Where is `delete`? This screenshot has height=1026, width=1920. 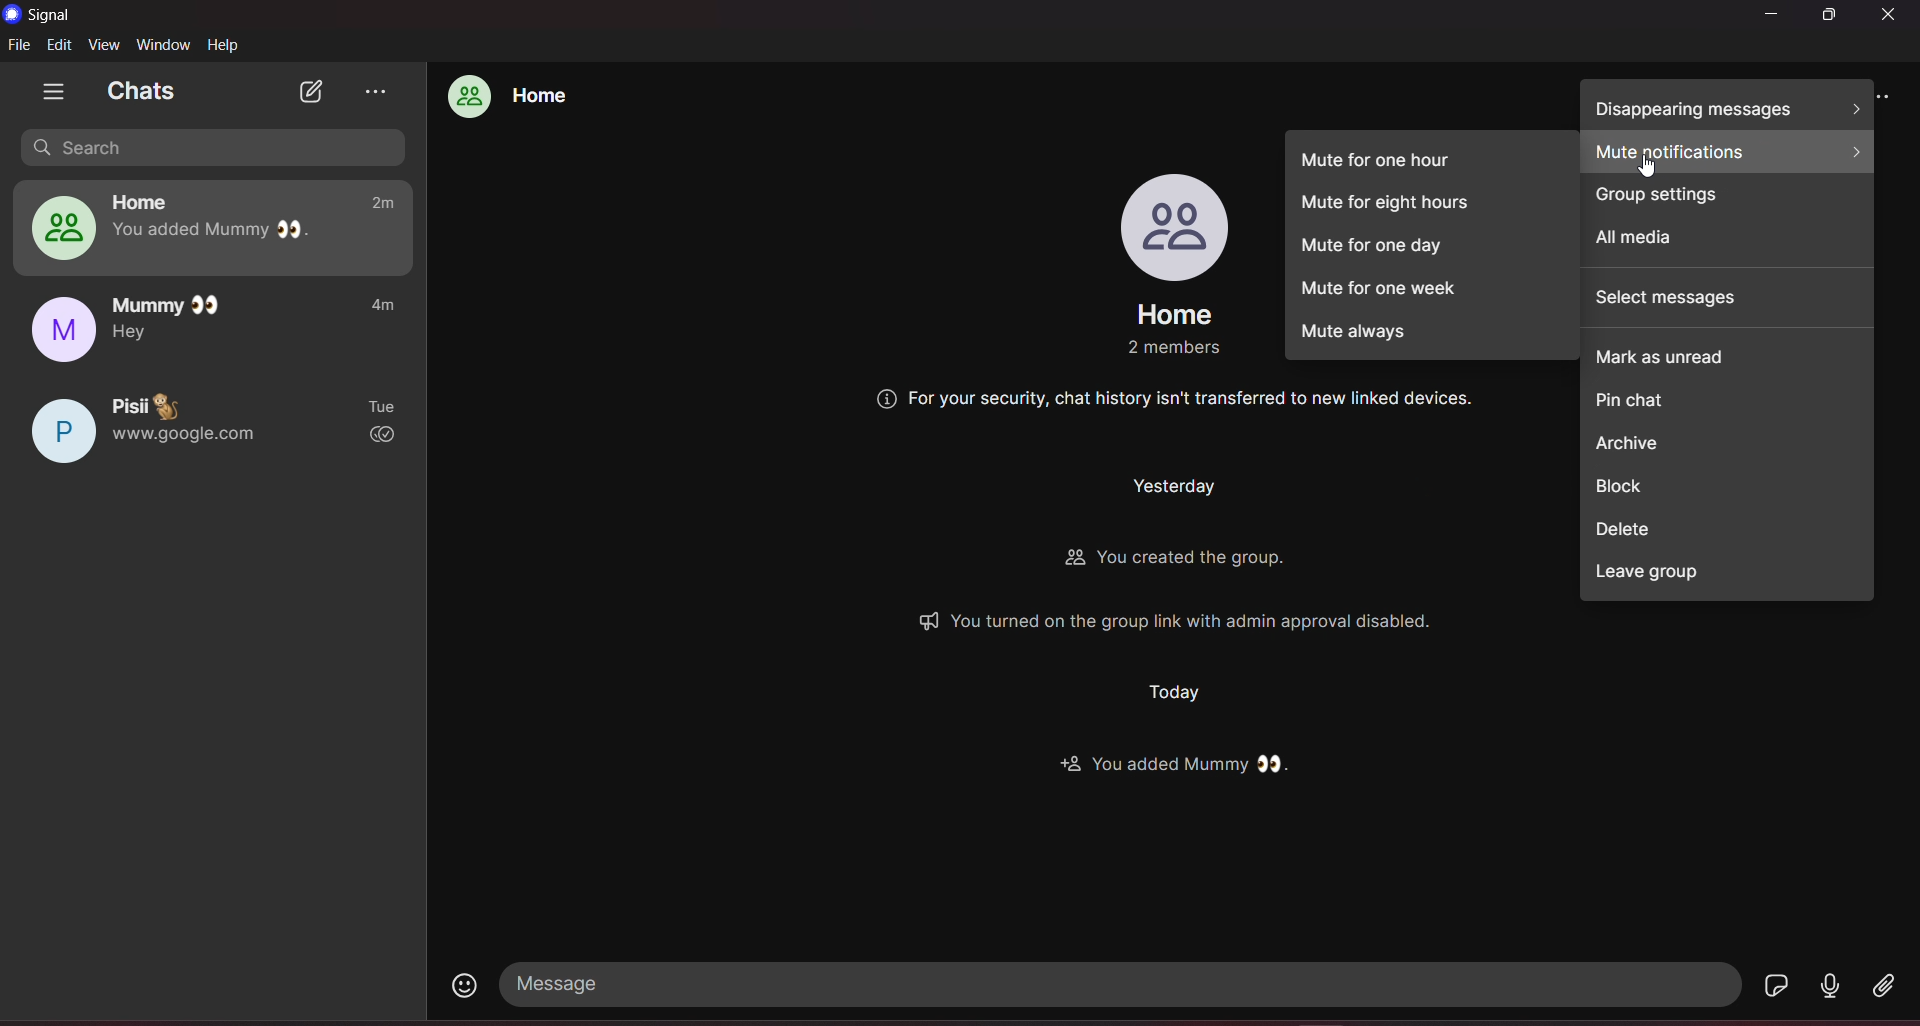
delete is located at coordinates (1725, 537).